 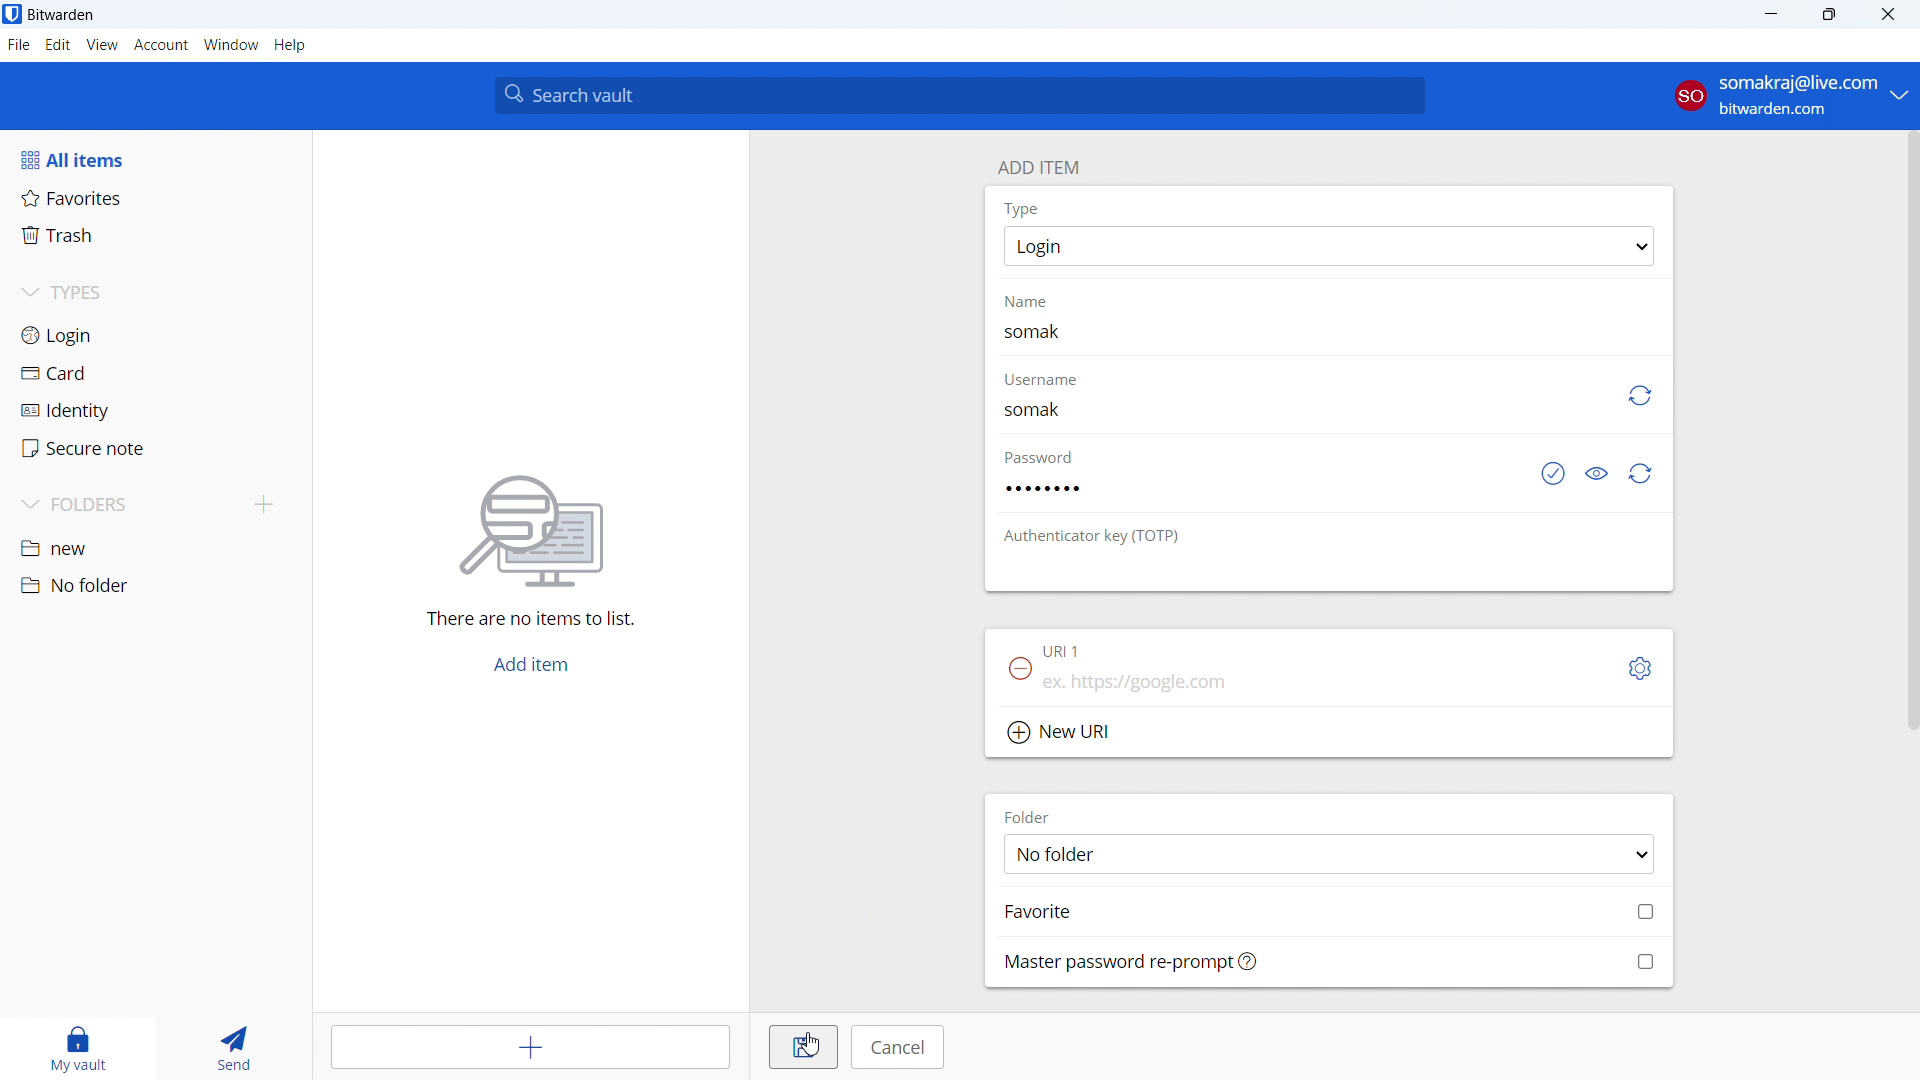 What do you see at coordinates (231, 45) in the screenshot?
I see `window` at bounding box center [231, 45].